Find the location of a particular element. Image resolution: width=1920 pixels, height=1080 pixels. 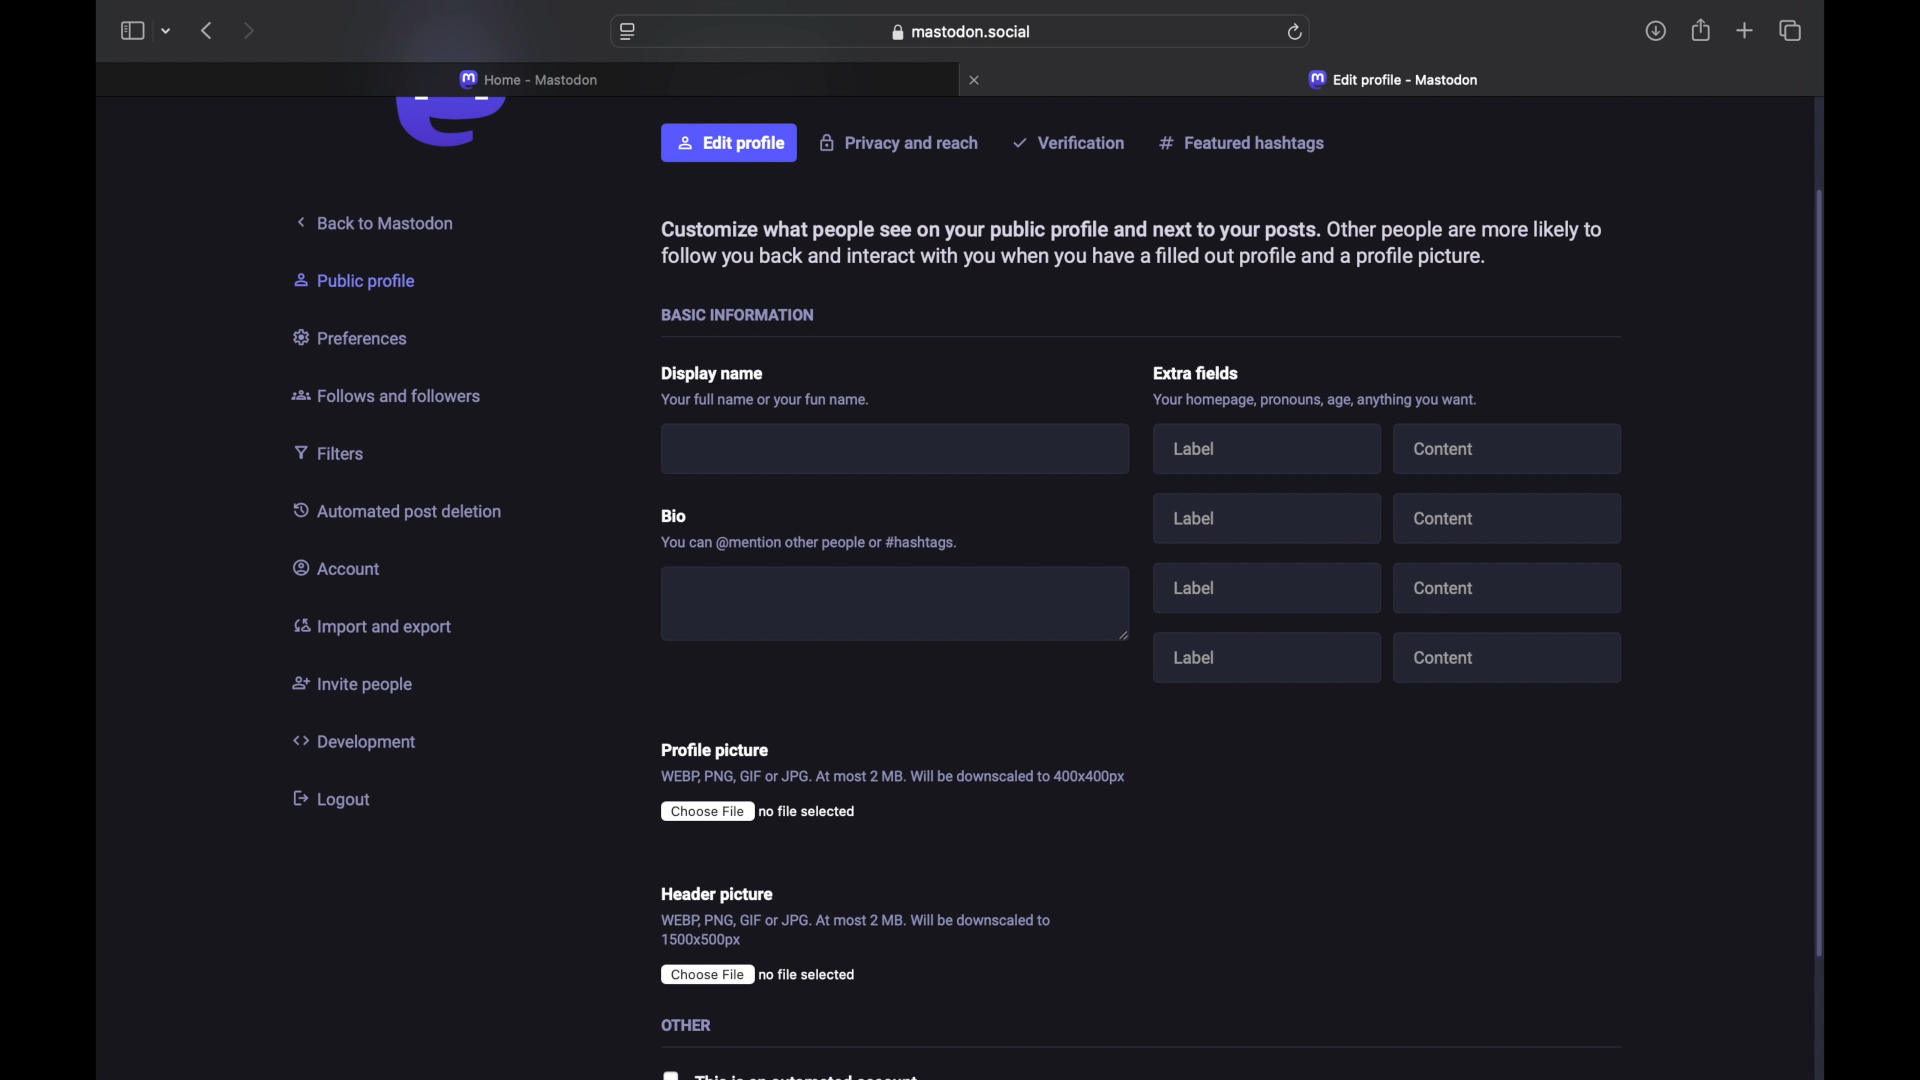

invite people is located at coordinates (355, 684).